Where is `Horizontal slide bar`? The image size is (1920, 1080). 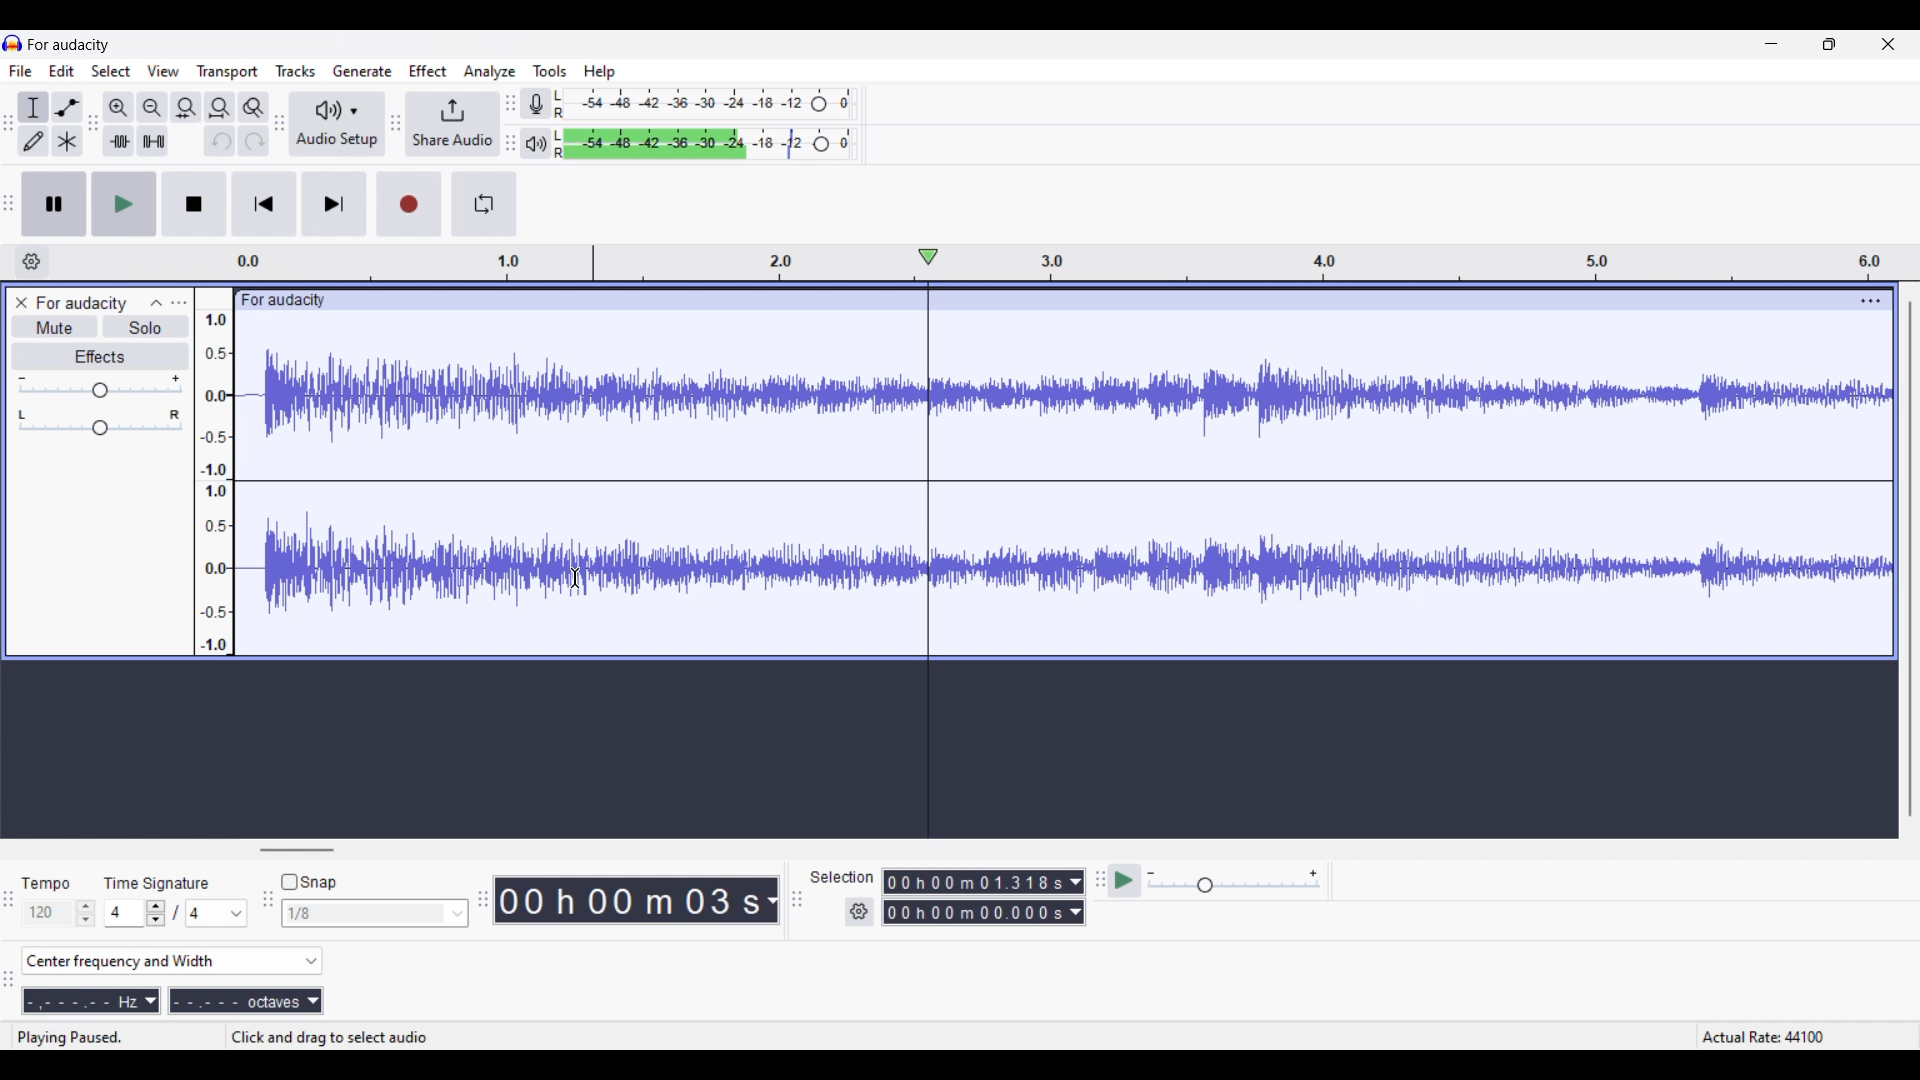 Horizontal slide bar is located at coordinates (298, 852).